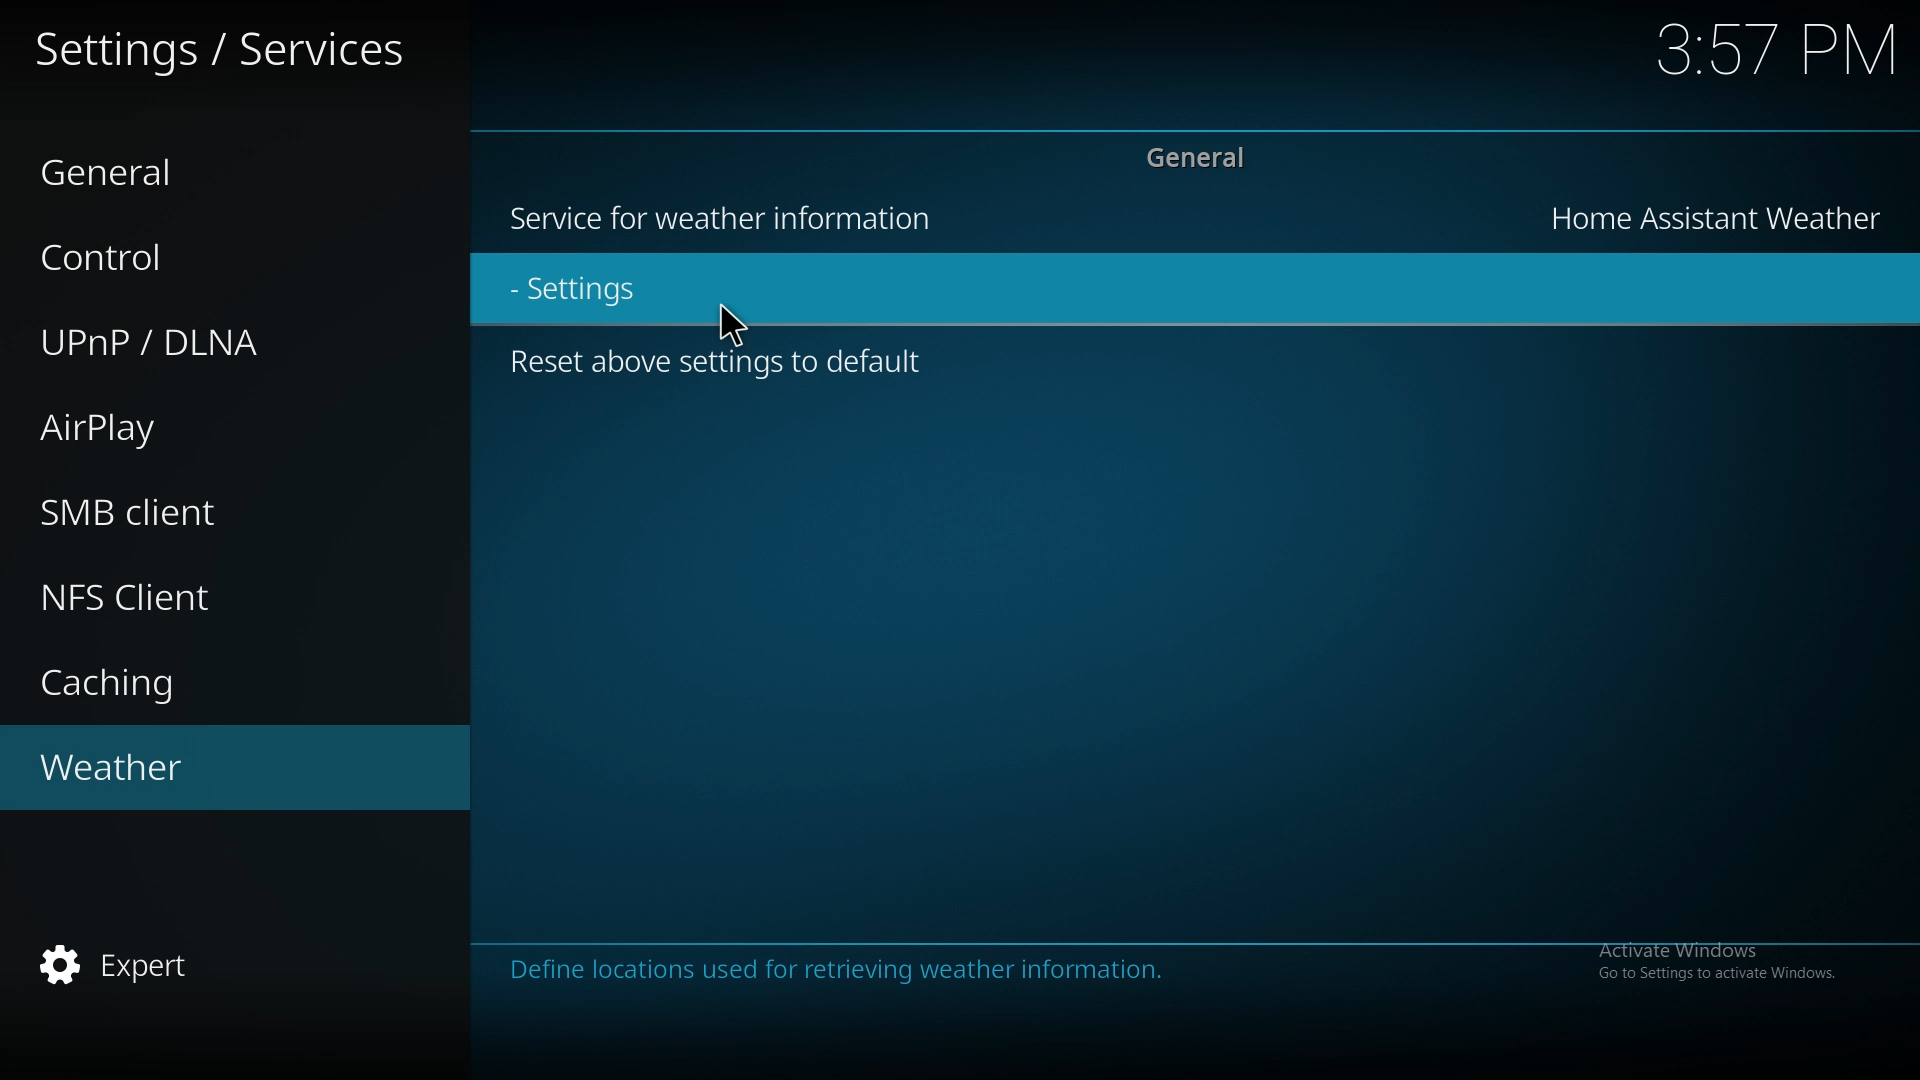 This screenshot has width=1920, height=1080. I want to click on settings, so click(603, 290).